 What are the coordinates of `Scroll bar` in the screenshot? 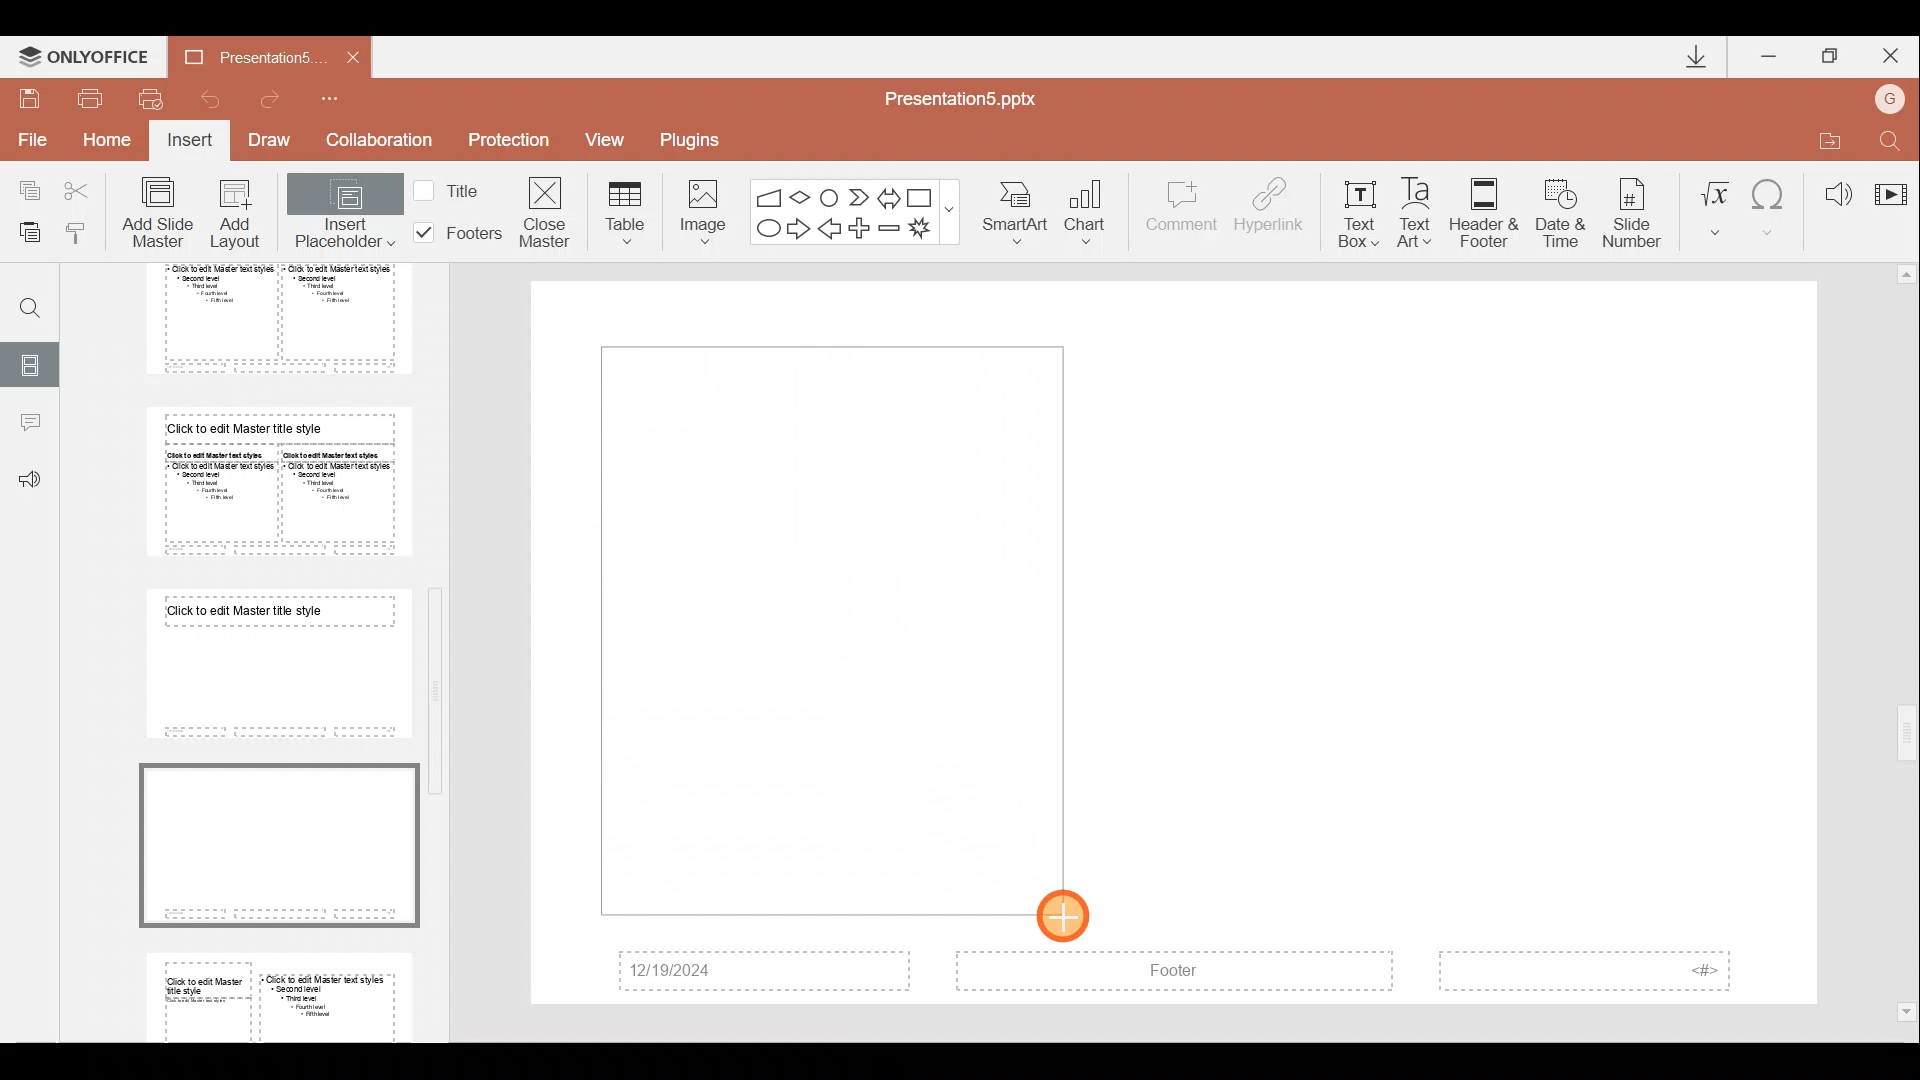 It's located at (1907, 644).